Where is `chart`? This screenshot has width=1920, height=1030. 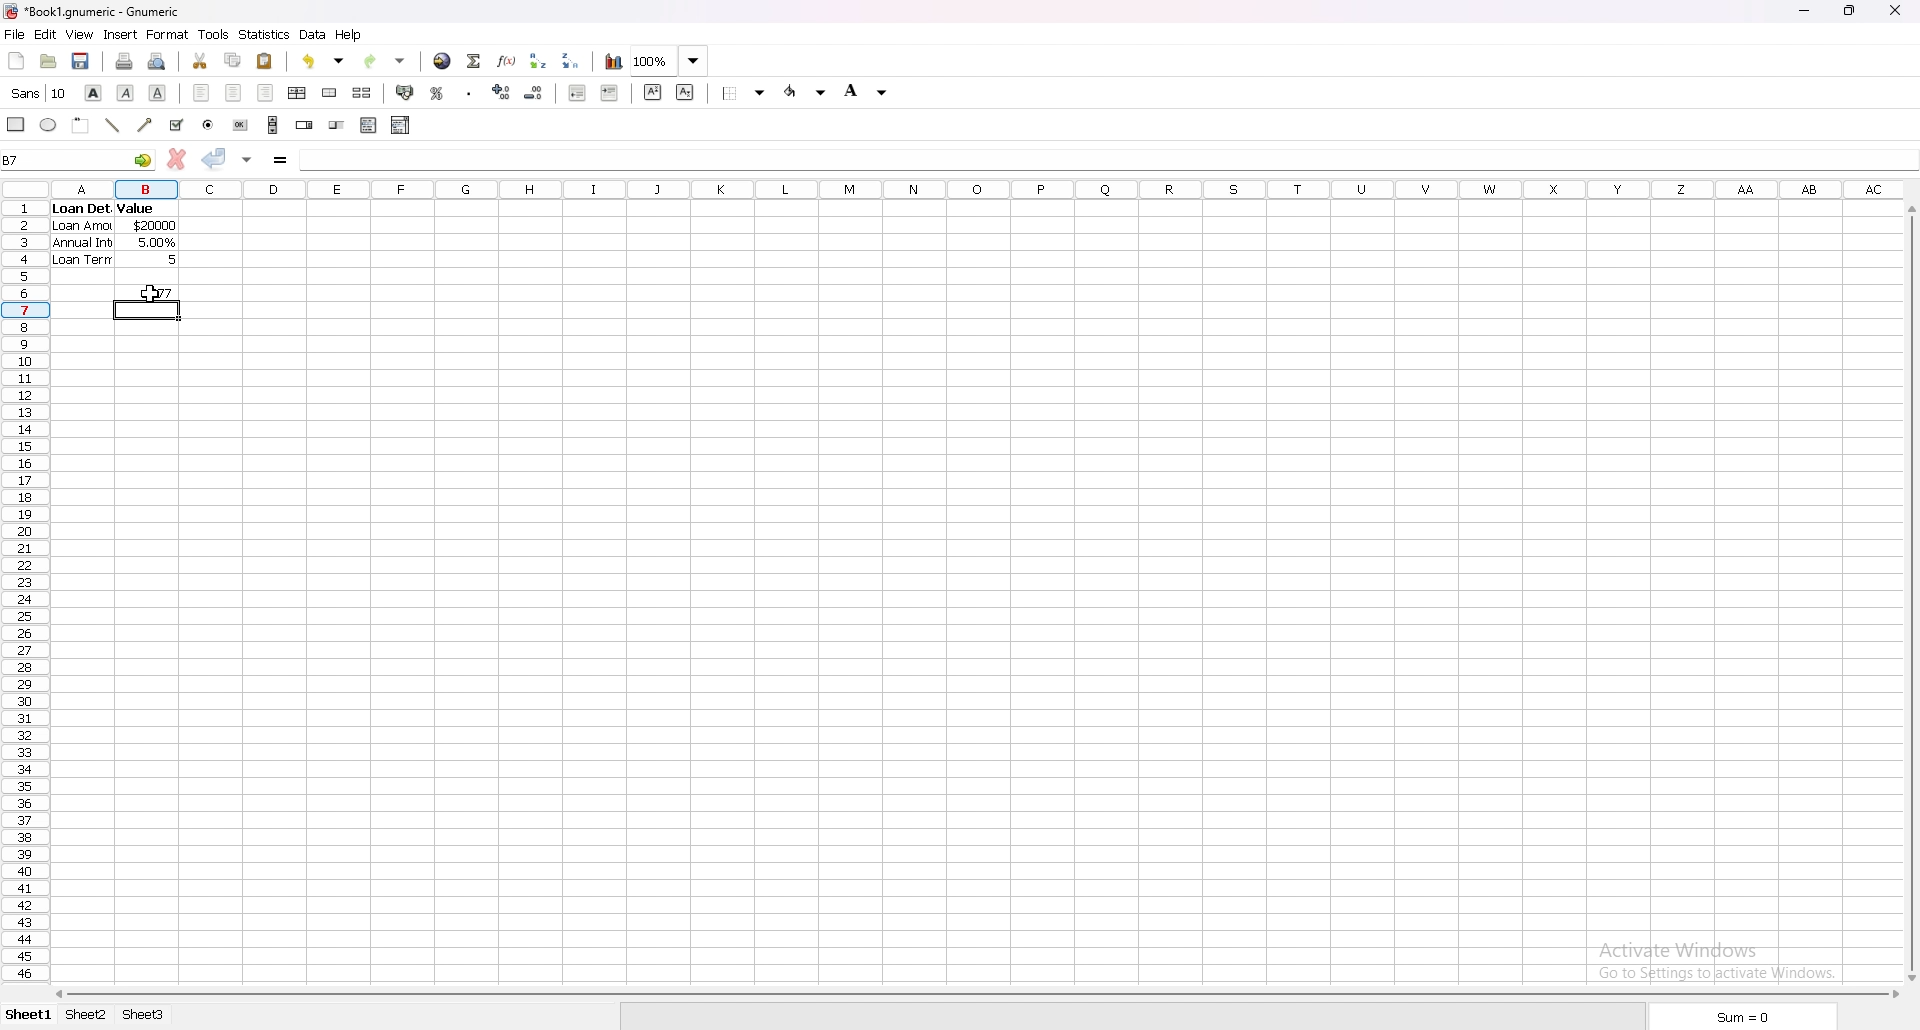 chart is located at coordinates (615, 62).